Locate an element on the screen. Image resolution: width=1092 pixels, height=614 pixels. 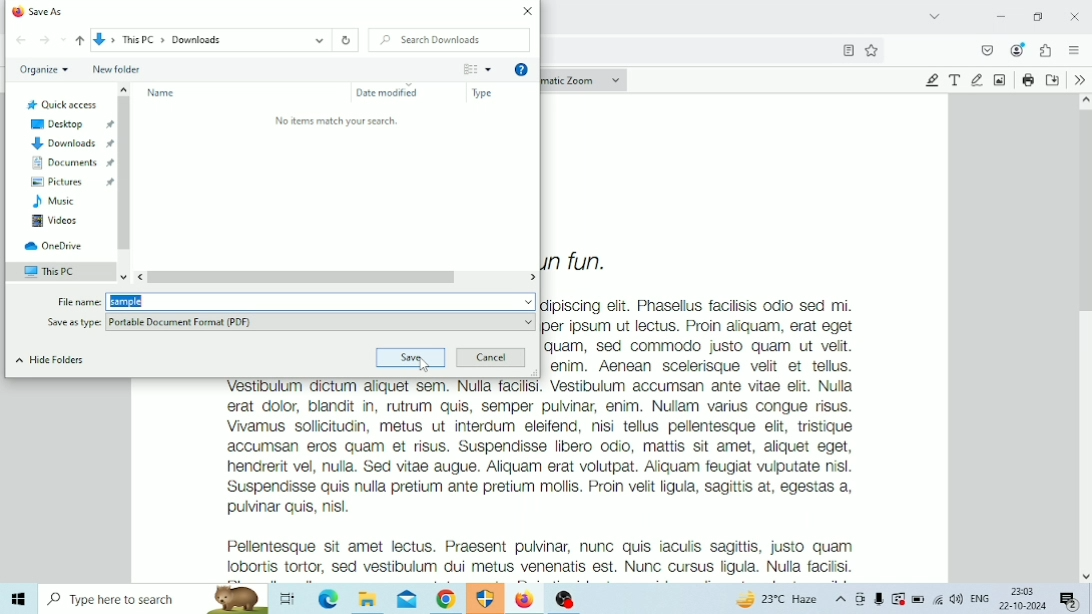
File Explorer is located at coordinates (368, 598).